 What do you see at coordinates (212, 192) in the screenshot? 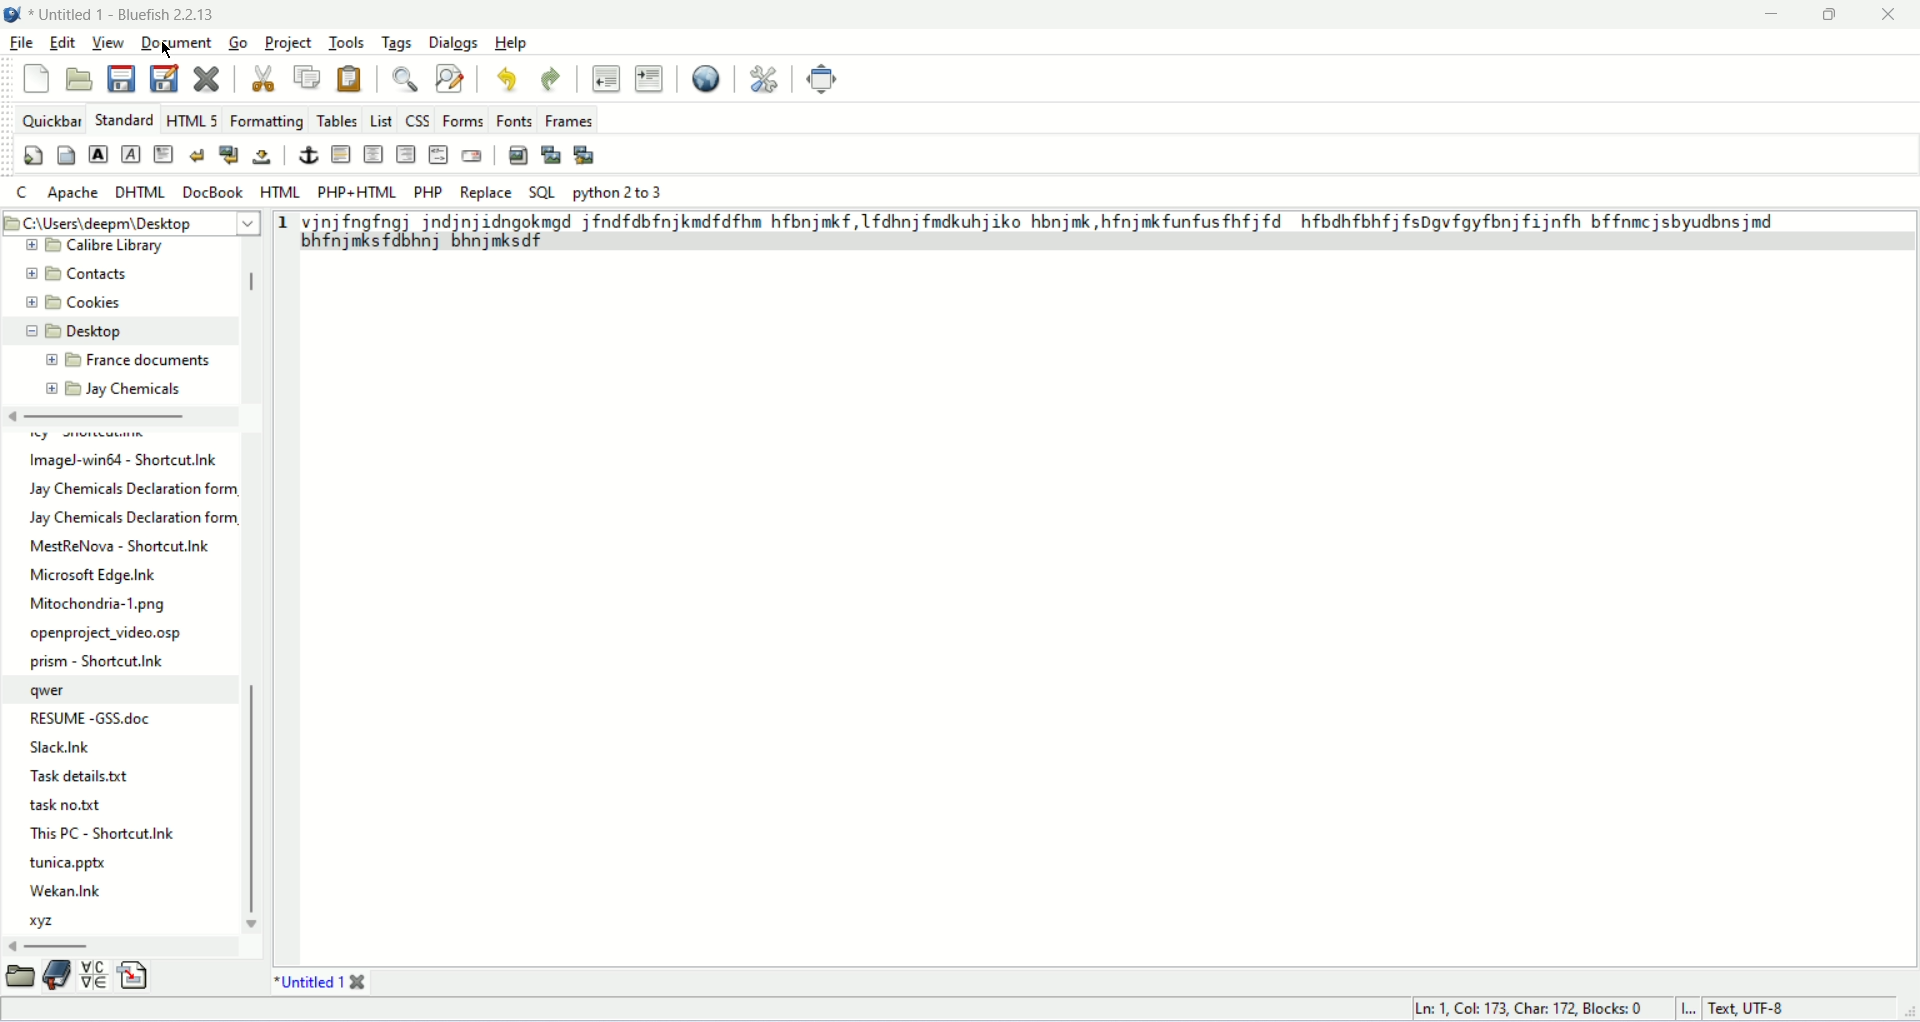
I see `docbook` at bounding box center [212, 192].